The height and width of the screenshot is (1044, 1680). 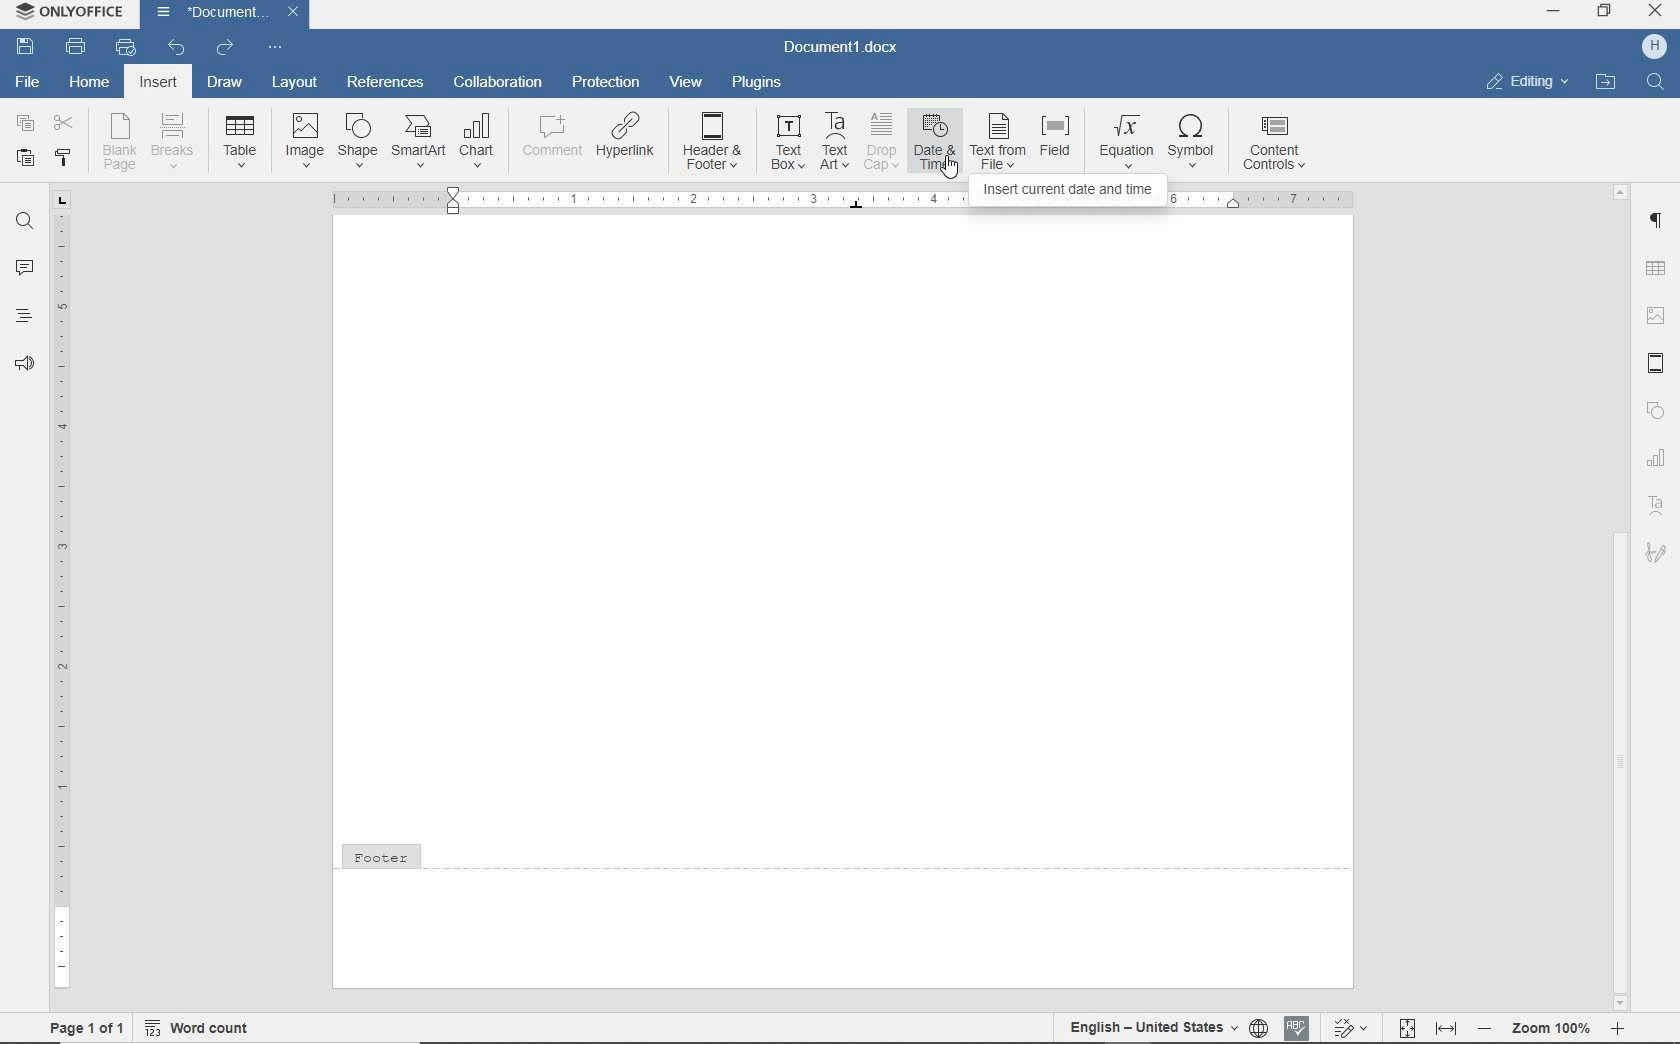 What do you see at coordinates (62, 159) in the screenshot?
I see `COPY STYLE` at bounding box center [62, 159].